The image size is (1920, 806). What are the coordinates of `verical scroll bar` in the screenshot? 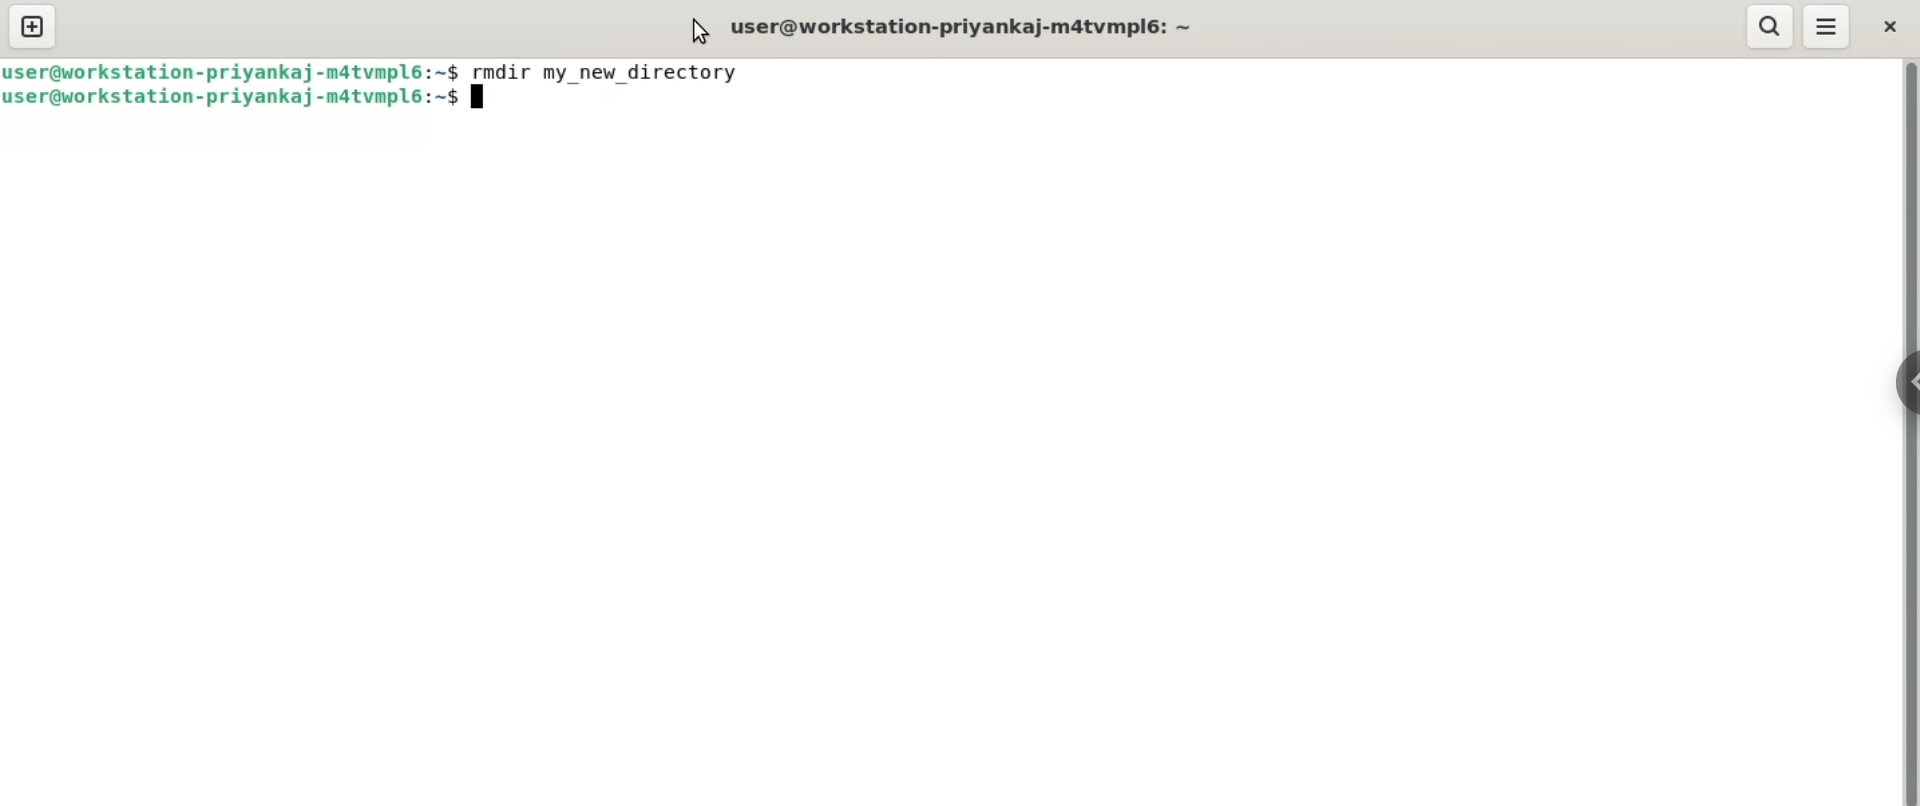 It's located at (1908, 430).